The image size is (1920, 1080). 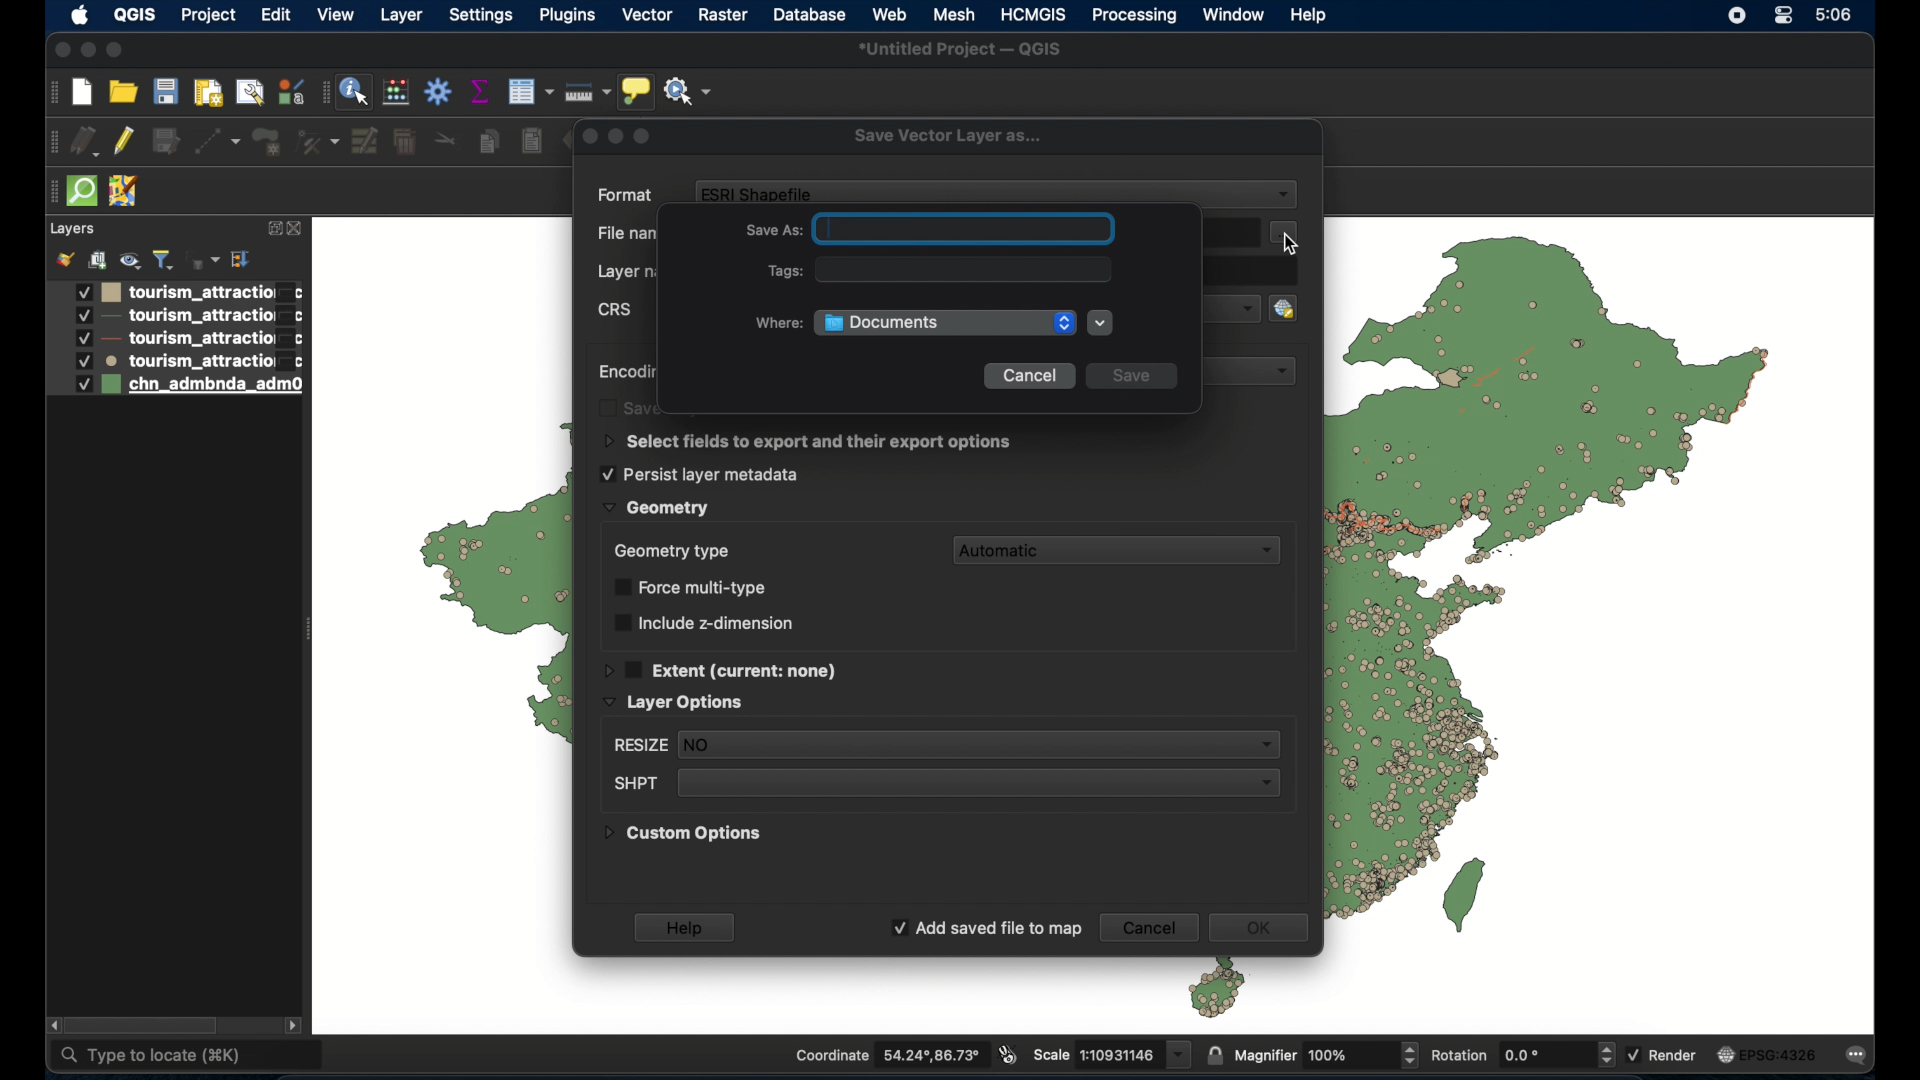 I want to click on minimize, so click(x=89, y=51).